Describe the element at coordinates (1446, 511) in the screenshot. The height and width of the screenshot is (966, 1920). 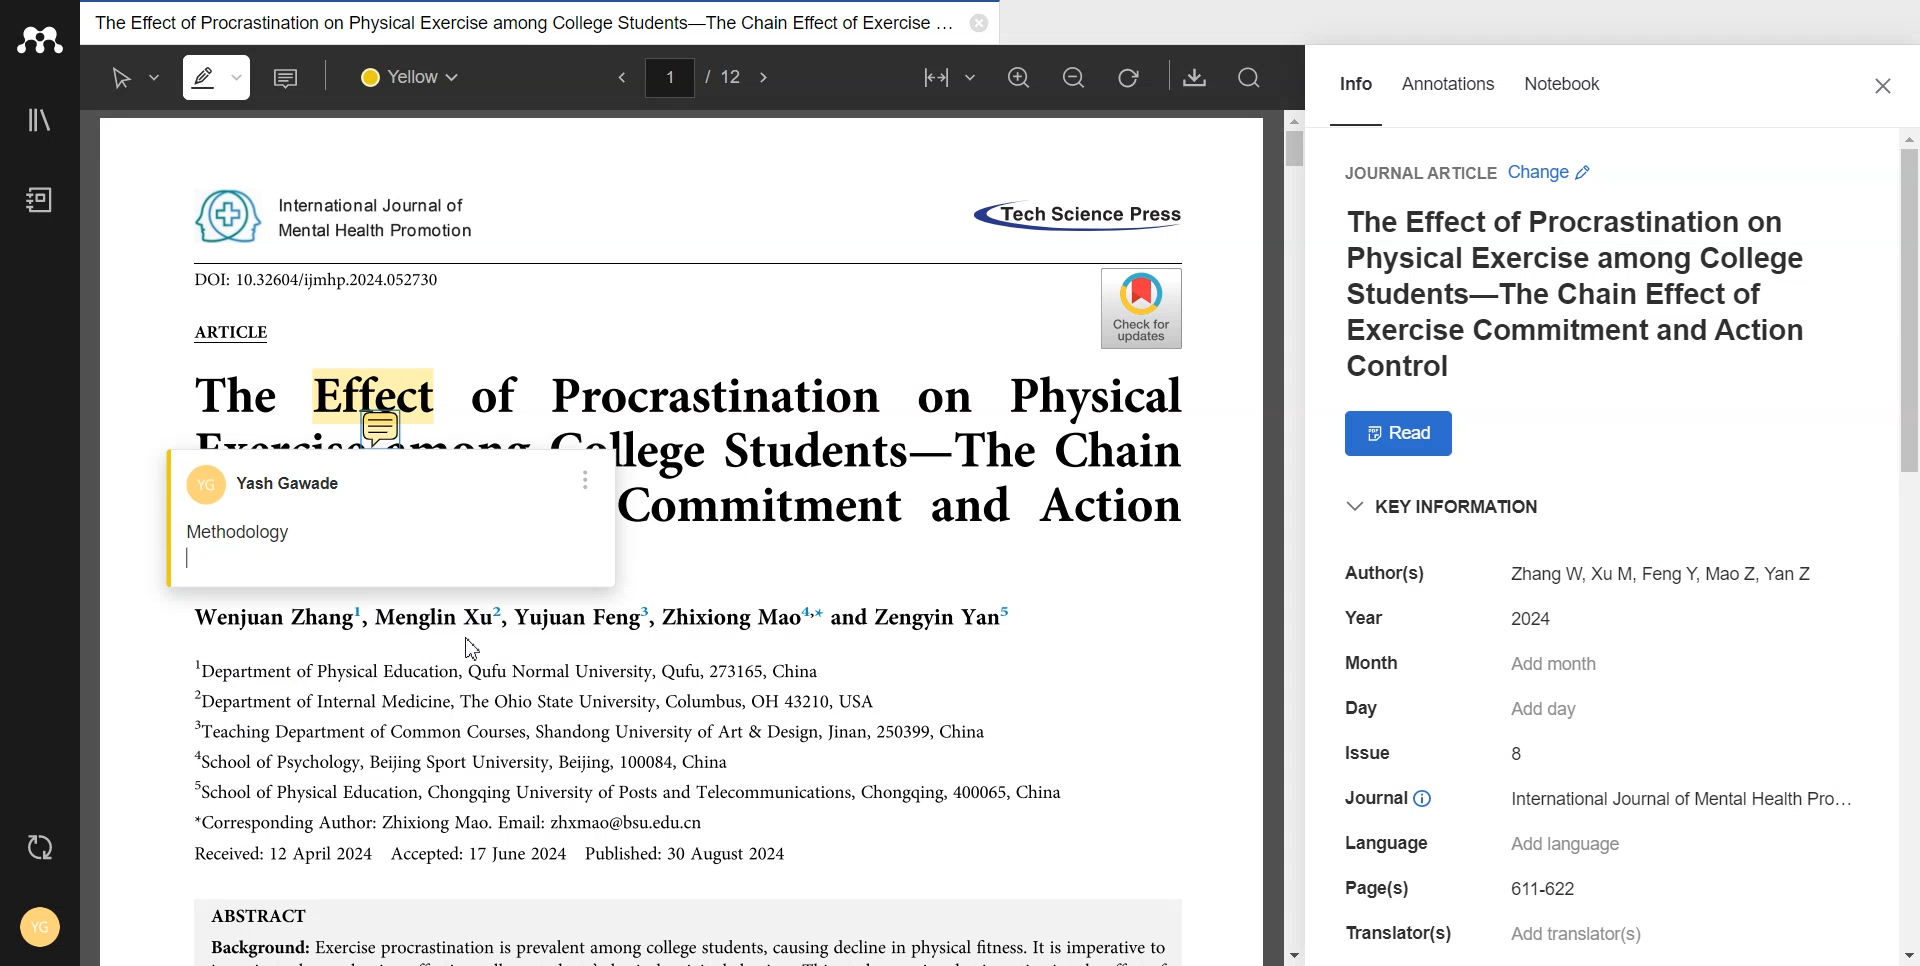
I see `“KEY INFORMATION` at that location.